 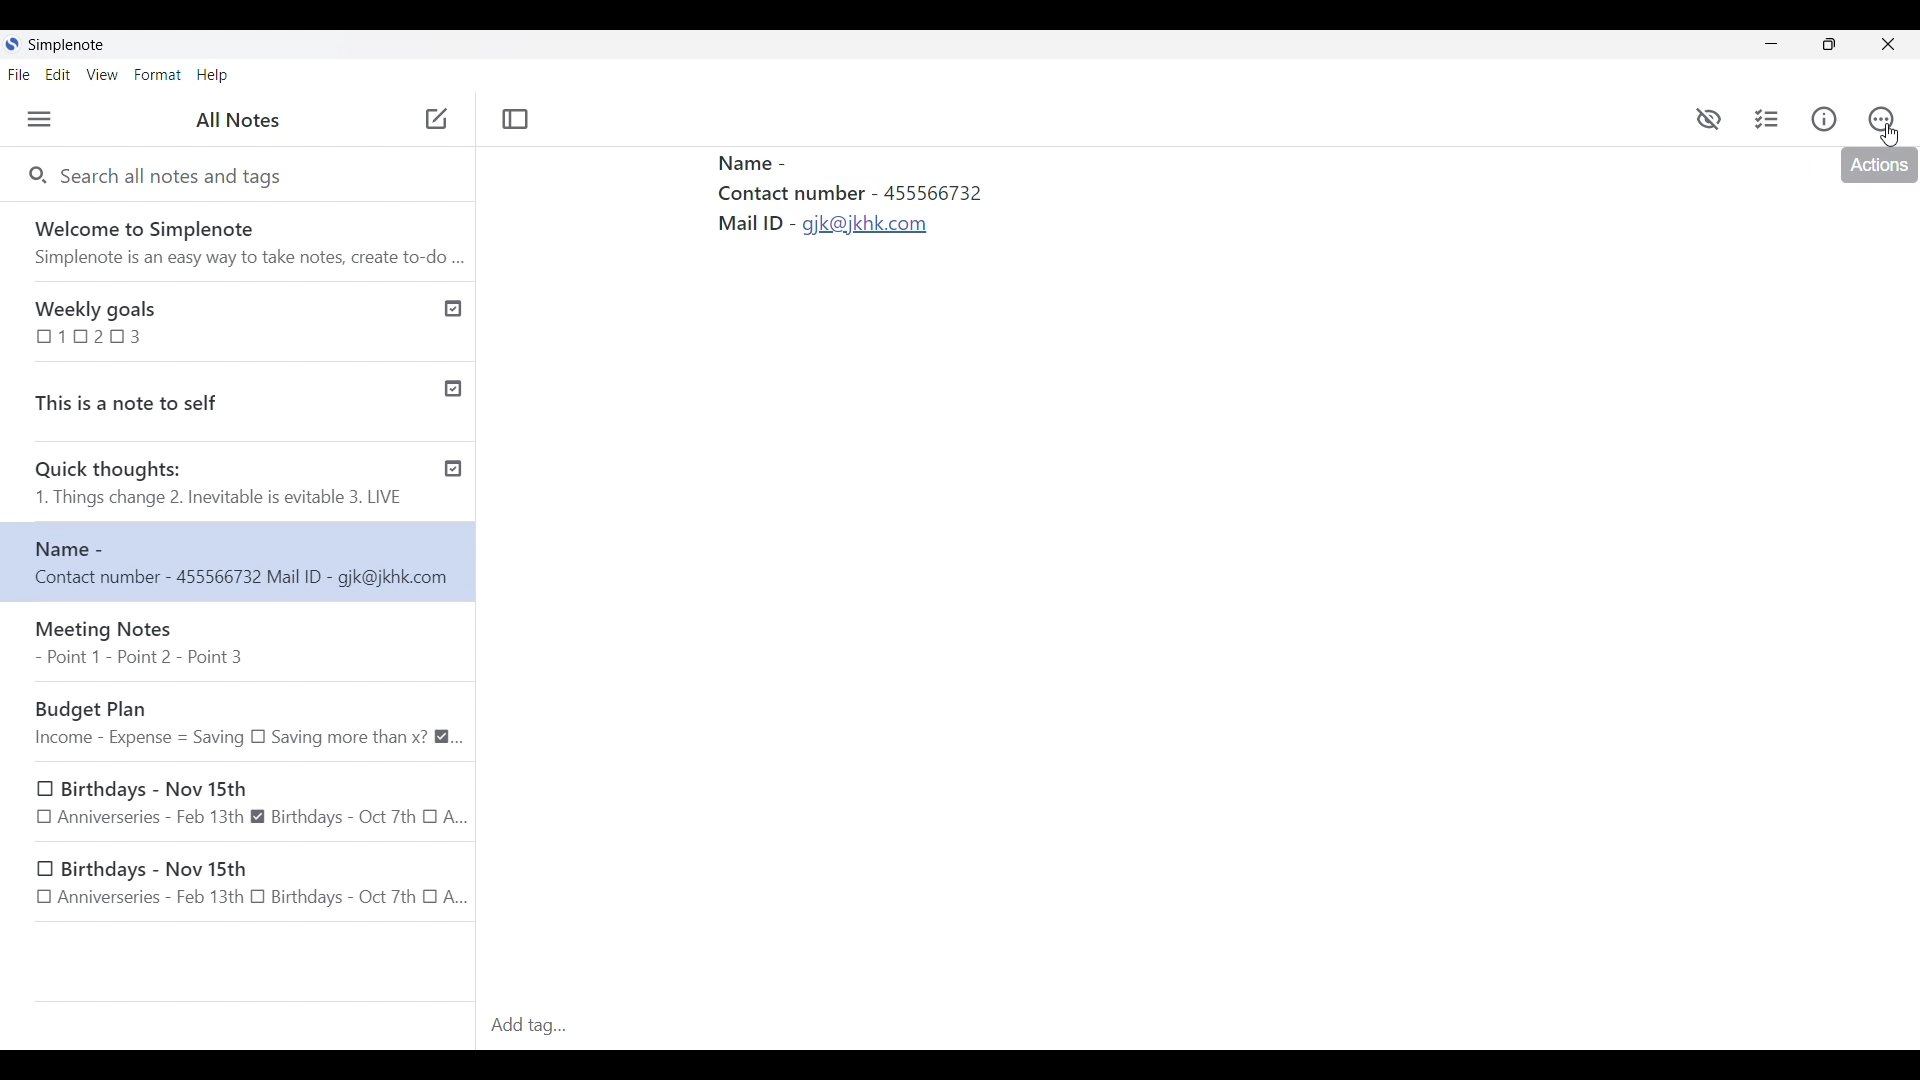 What do you see at coordinates (157, 75) in the screenshot?
I see `Format menu` at bounding box center [157, 75].